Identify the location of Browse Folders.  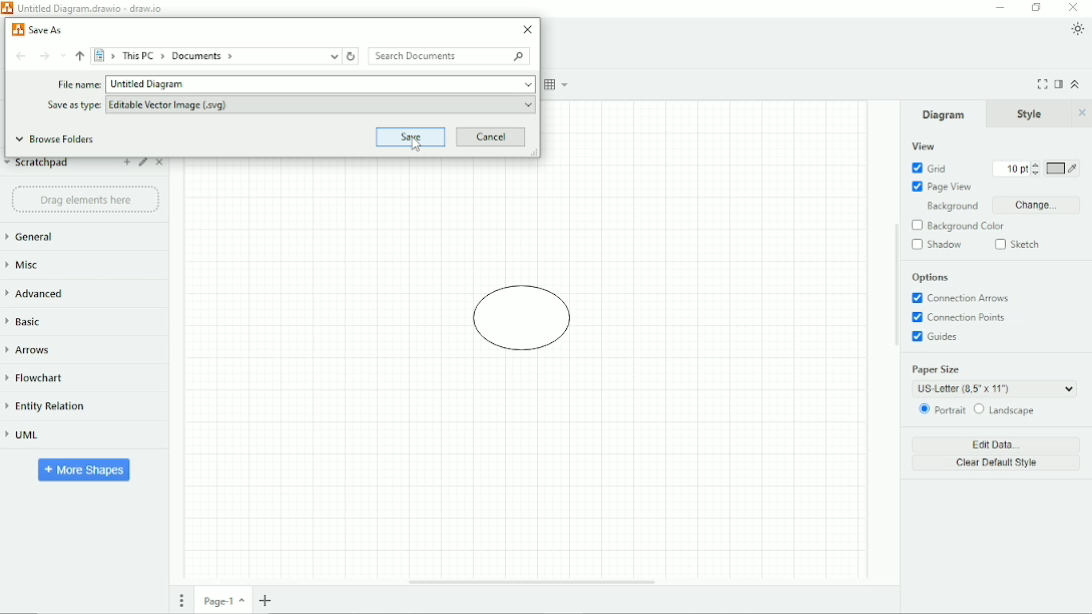
(53, 138).